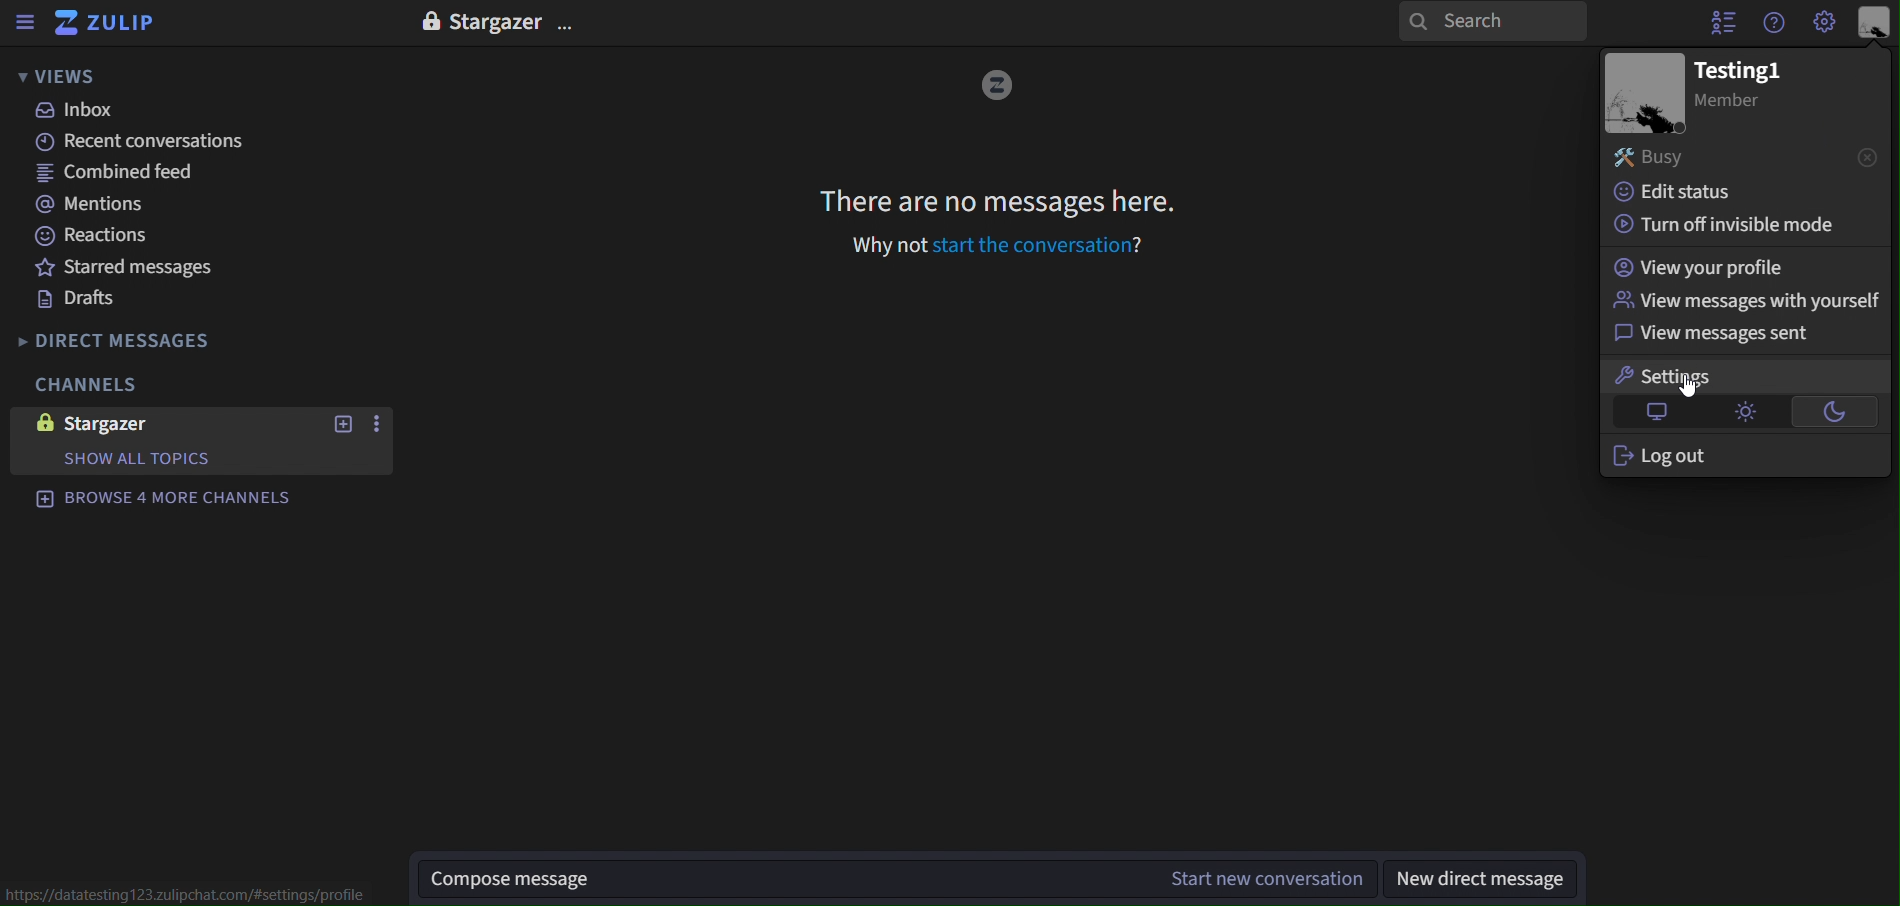  I want to click on mentions, so click(100, 204).